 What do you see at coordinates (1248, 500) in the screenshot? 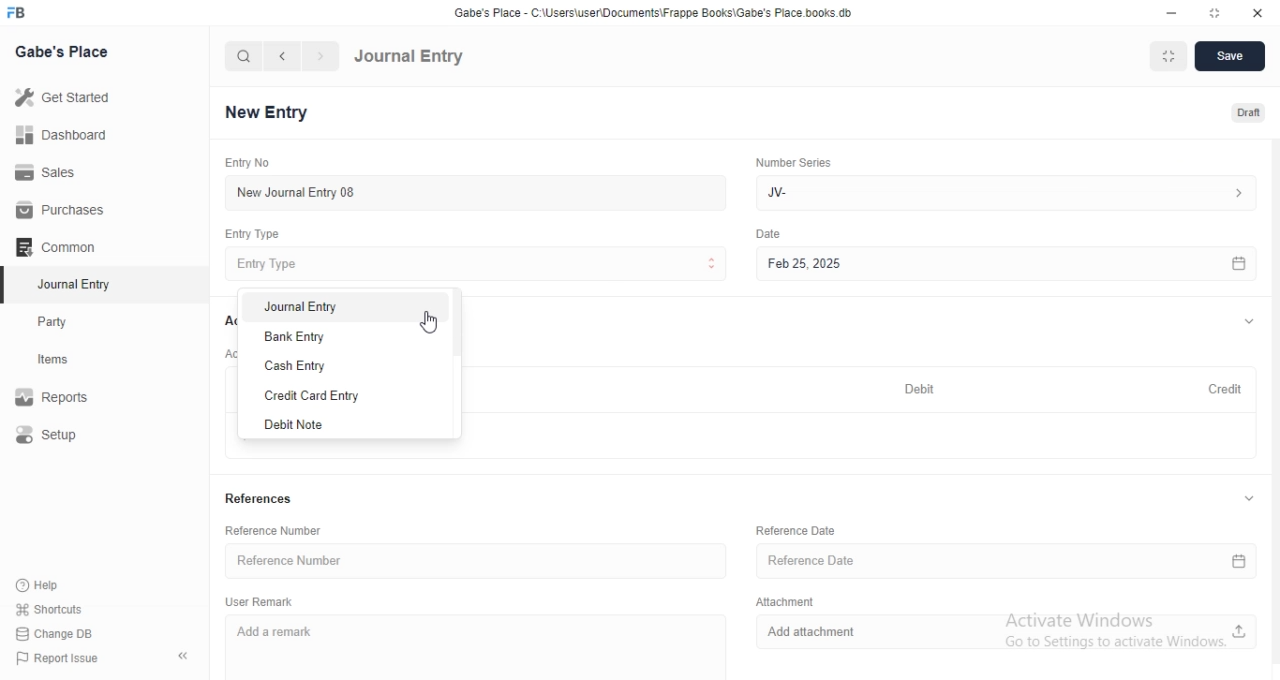
I see `expand/collapse` at bounding box center [1248, 500].